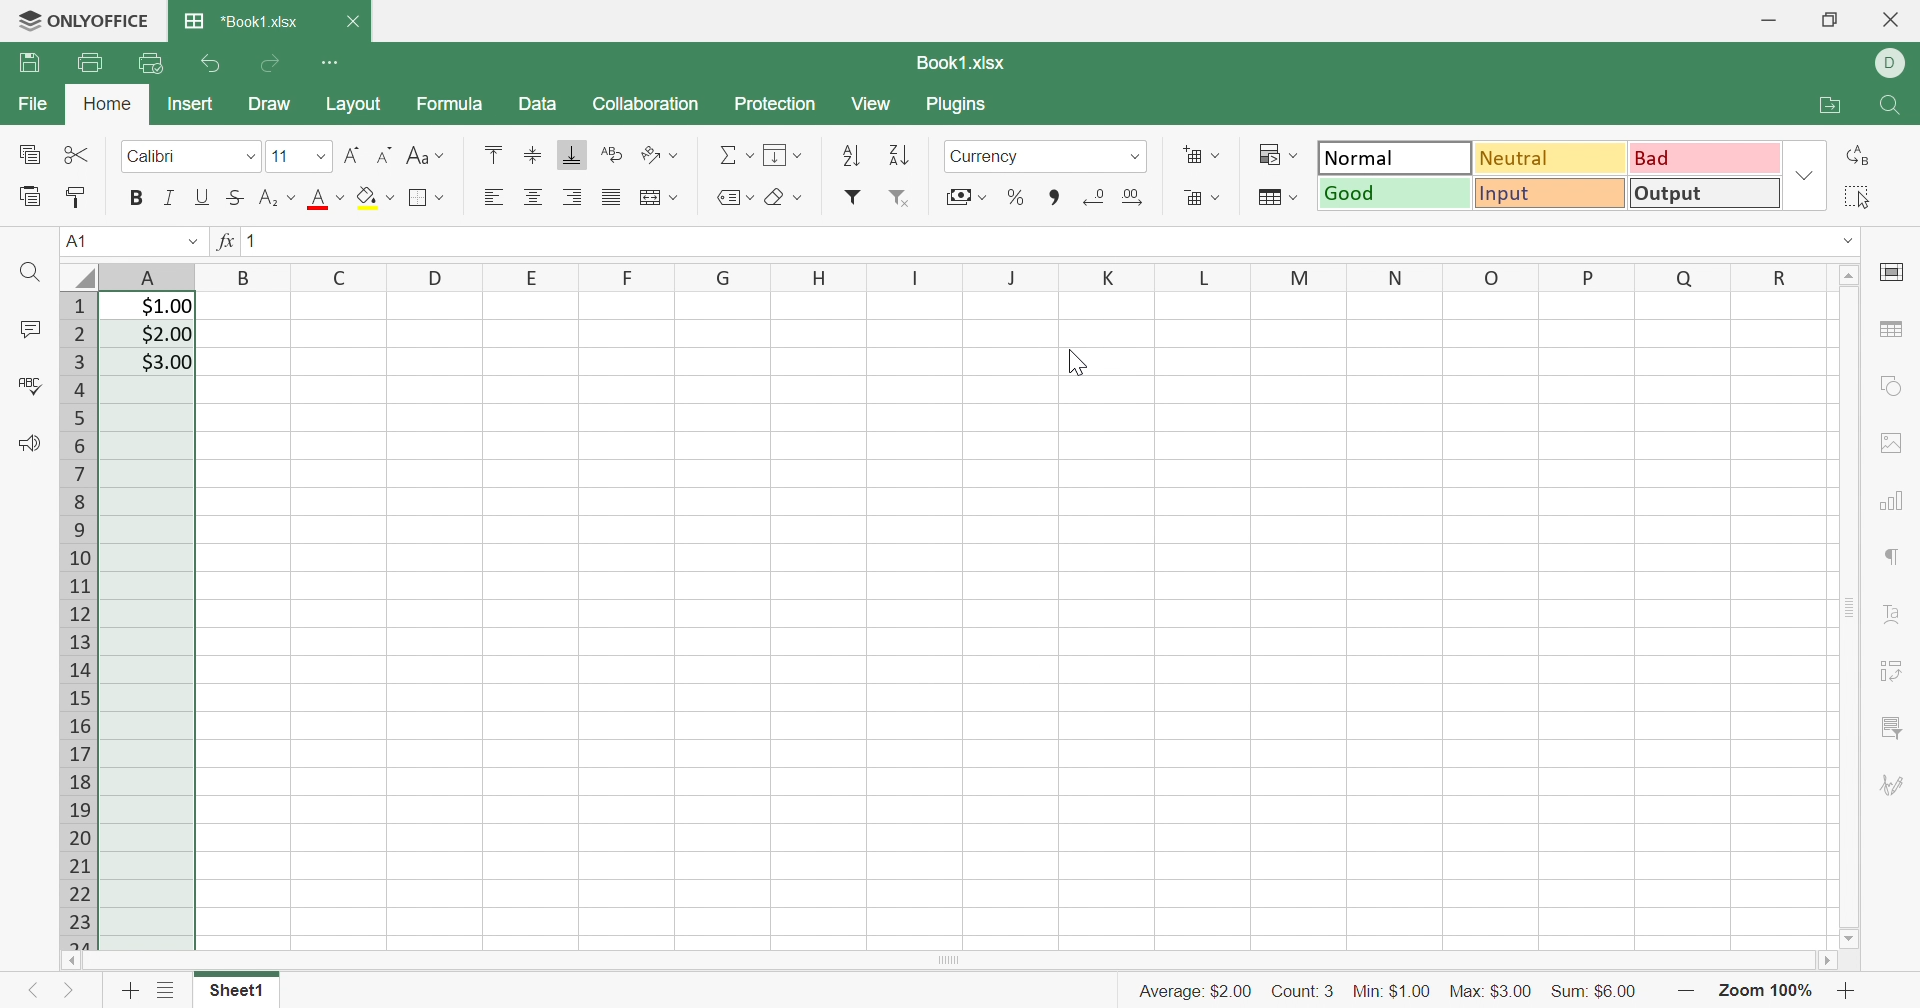  What do you see at coordinates (1392, 993) in the screenshot?
I see `Min: $1.00` at bounding box center [1392, 993].